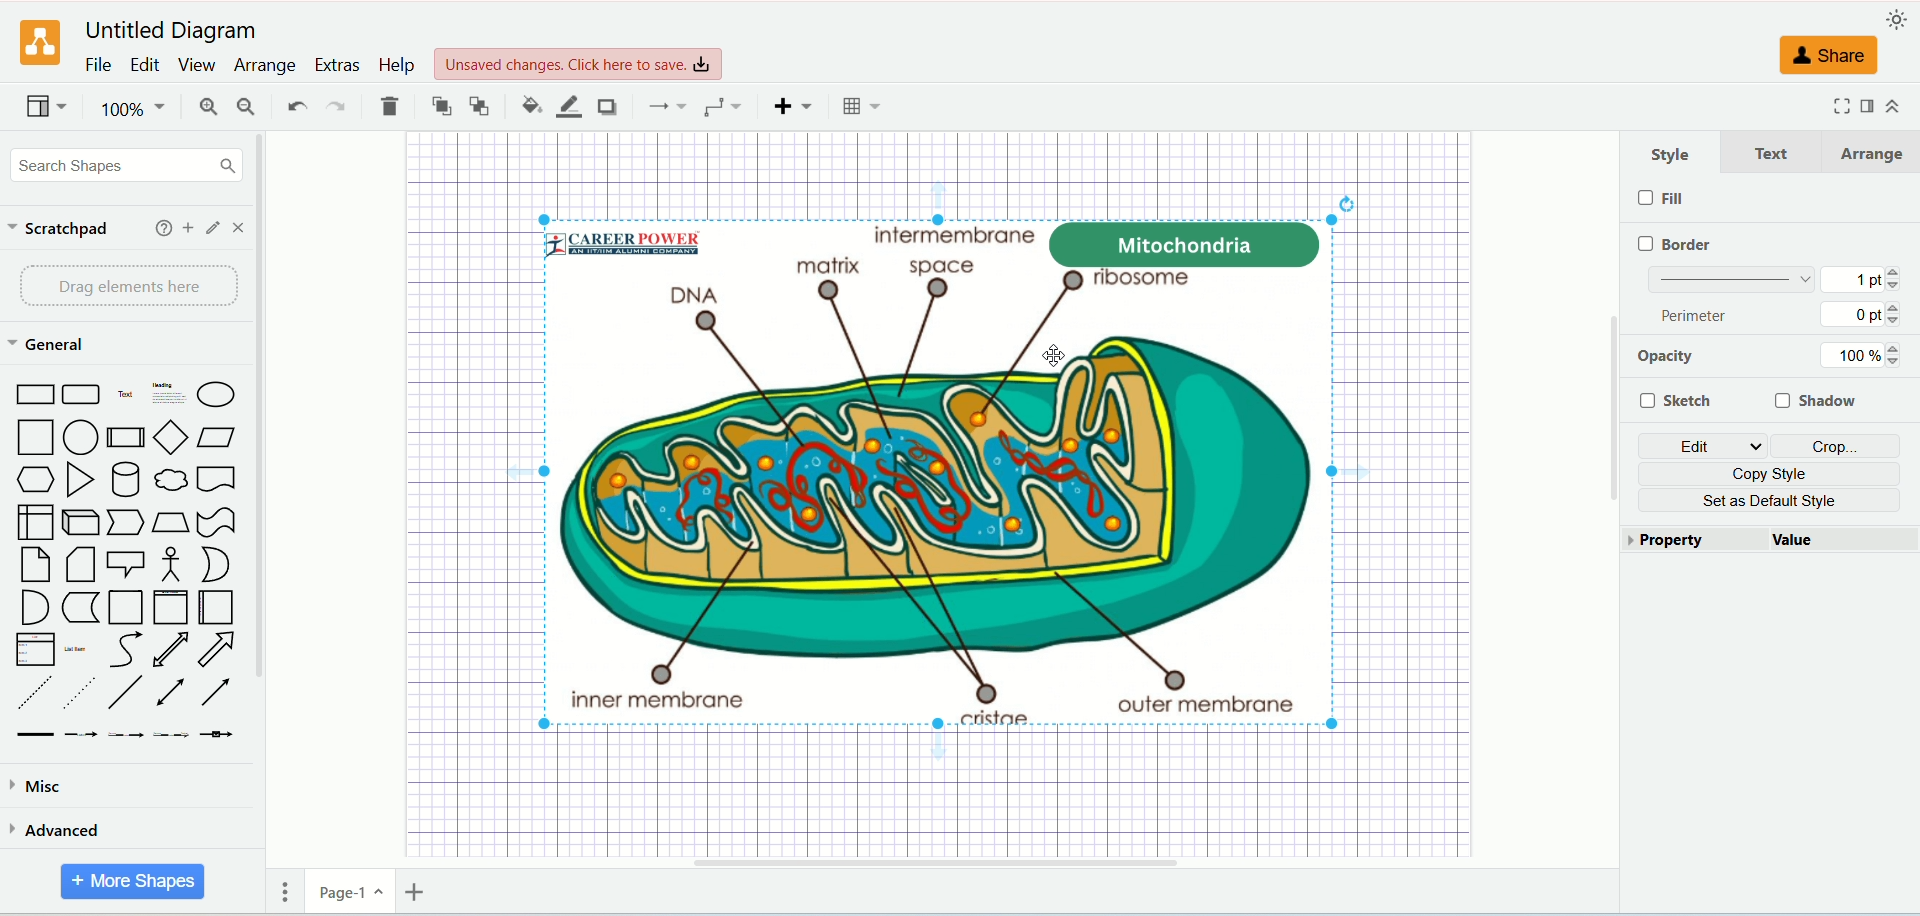 This screenshot has height=916, width=1920. What do you see at coordinates (141, 63) in the screenshot?
I see `edit` at bounding box center [141, 63].